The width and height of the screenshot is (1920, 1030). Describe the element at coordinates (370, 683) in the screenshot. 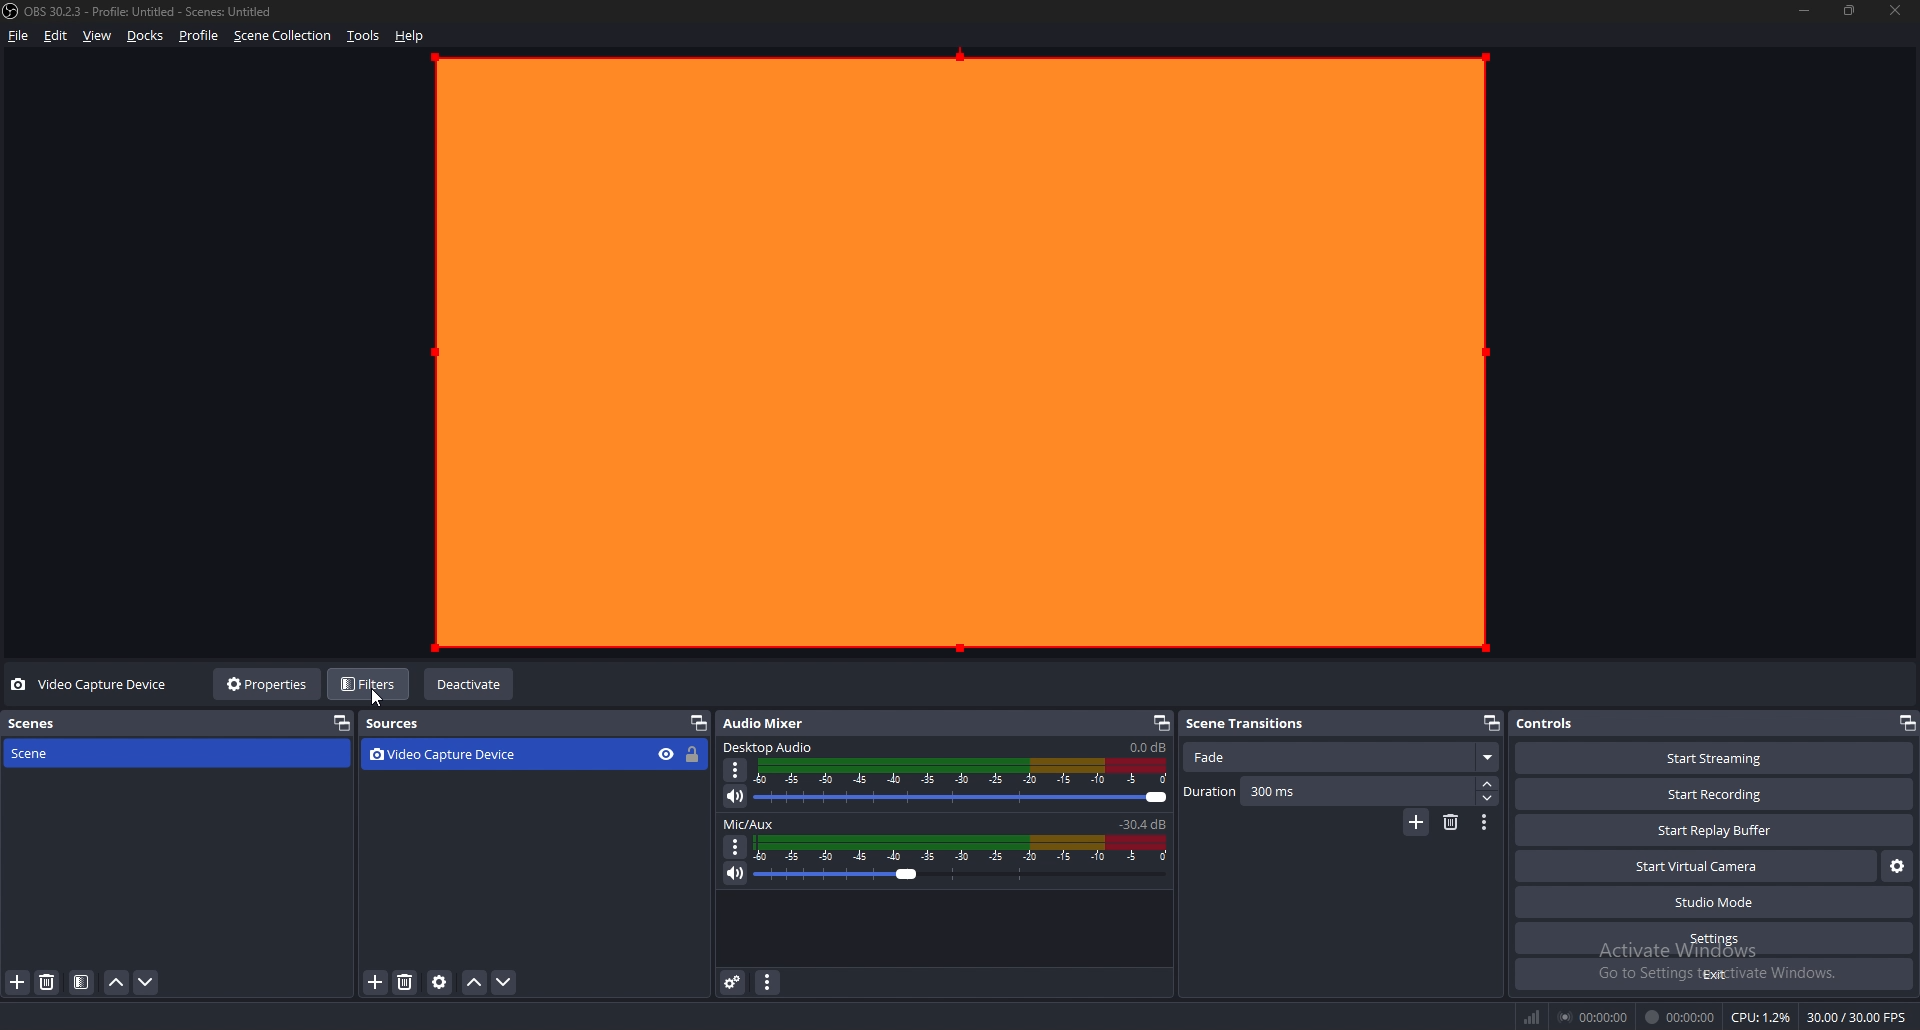

I see `filters` at that location.